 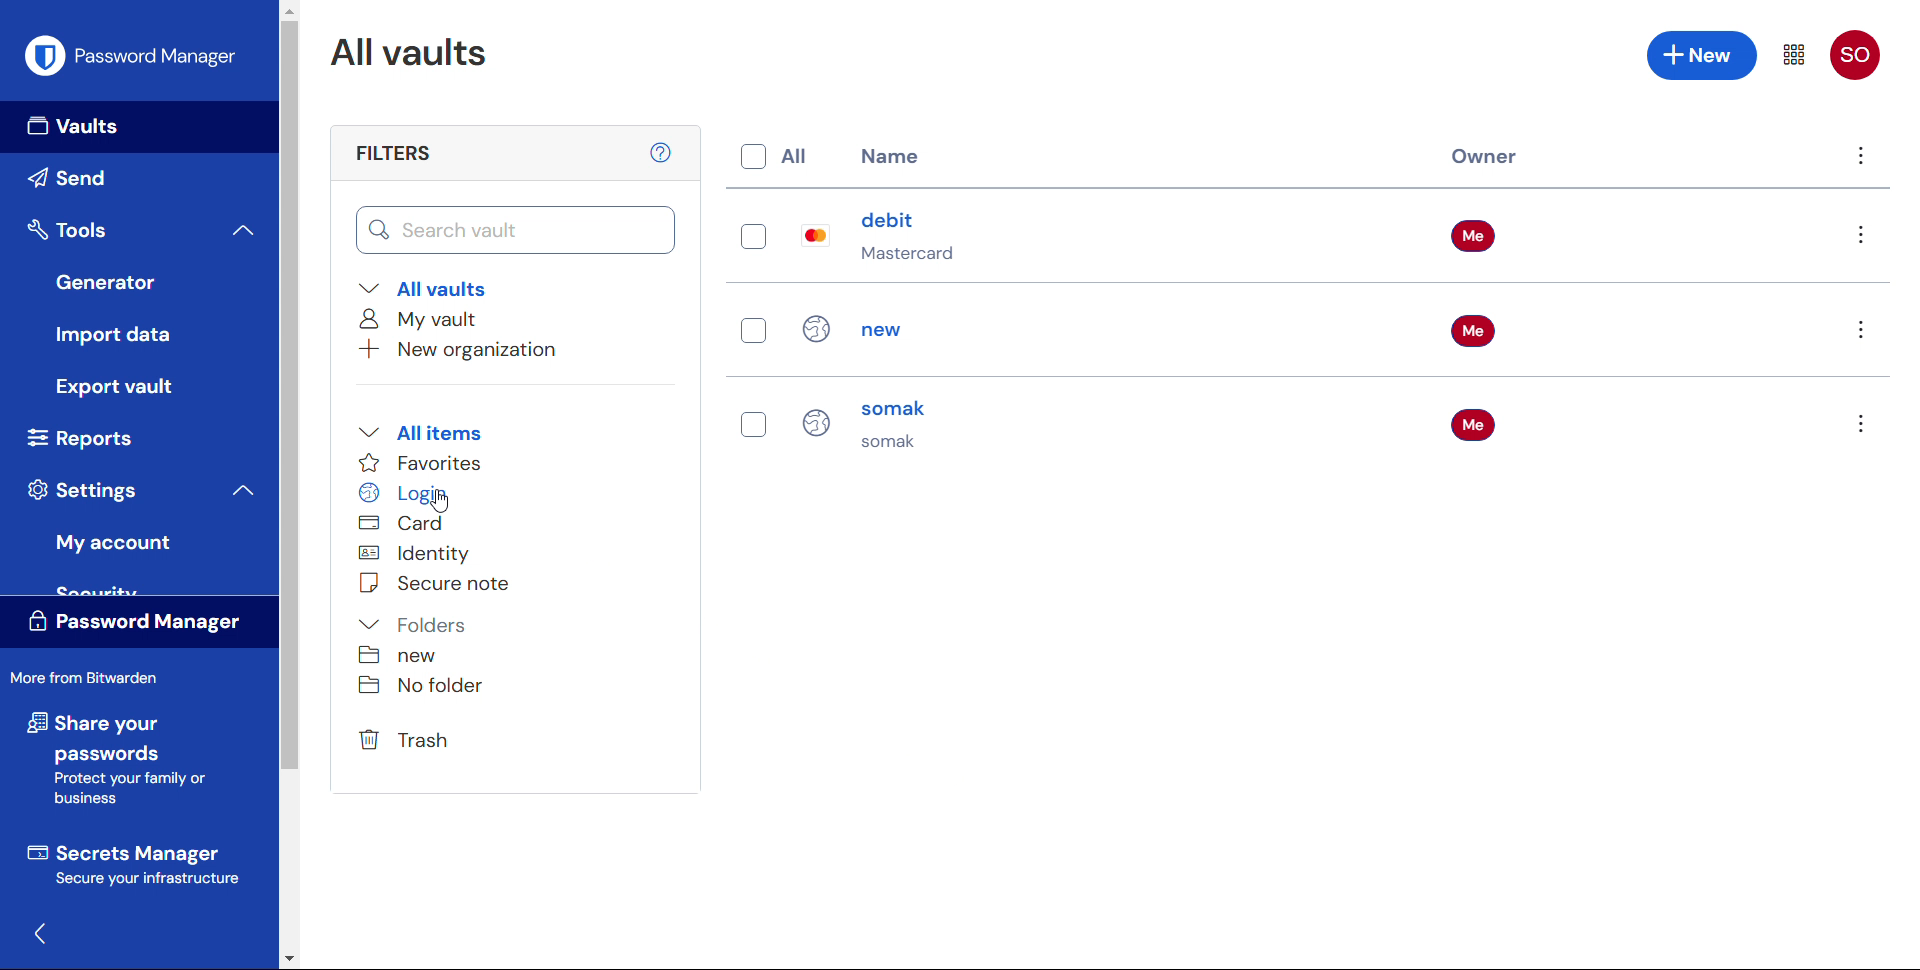 I want to click on Vaults , so click(x=138, y=126).